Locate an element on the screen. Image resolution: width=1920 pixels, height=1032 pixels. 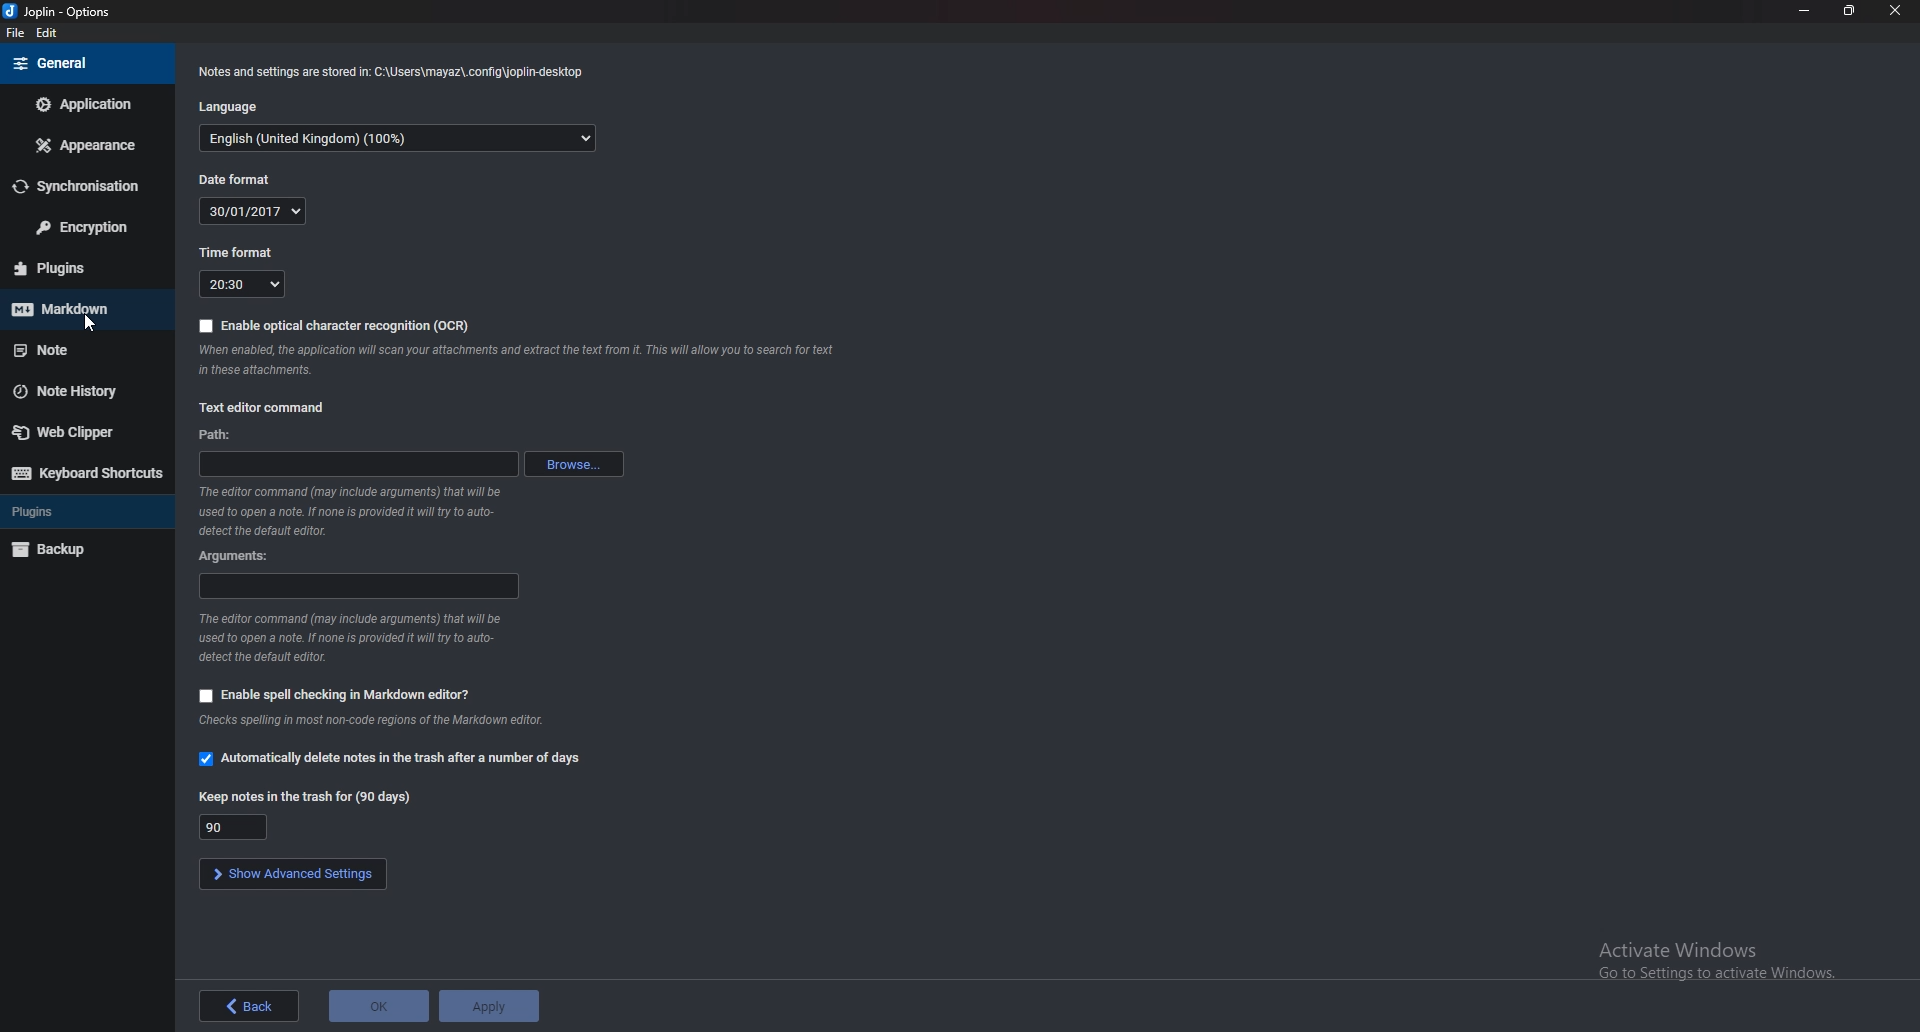
Synchronization is located at coordinates (86, 185).